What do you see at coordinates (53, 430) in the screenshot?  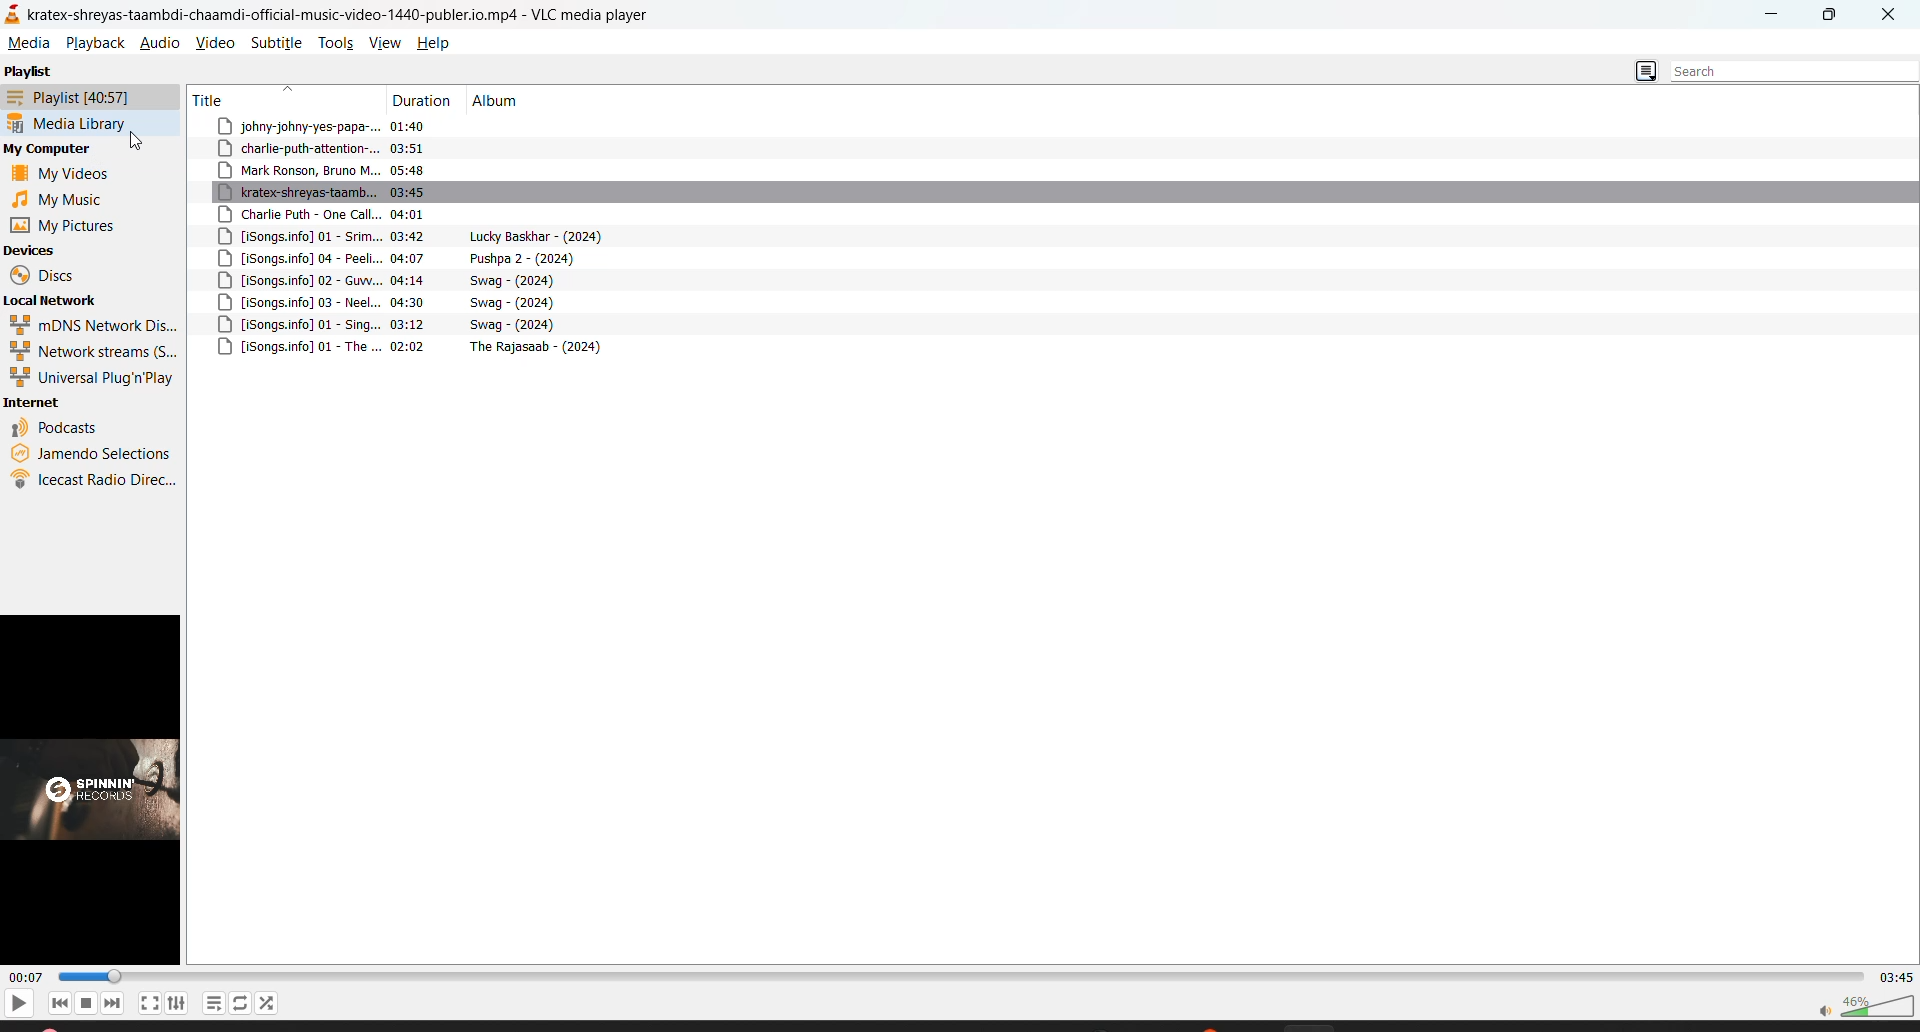 I see `podcasts` at bounding box center [53, 430].